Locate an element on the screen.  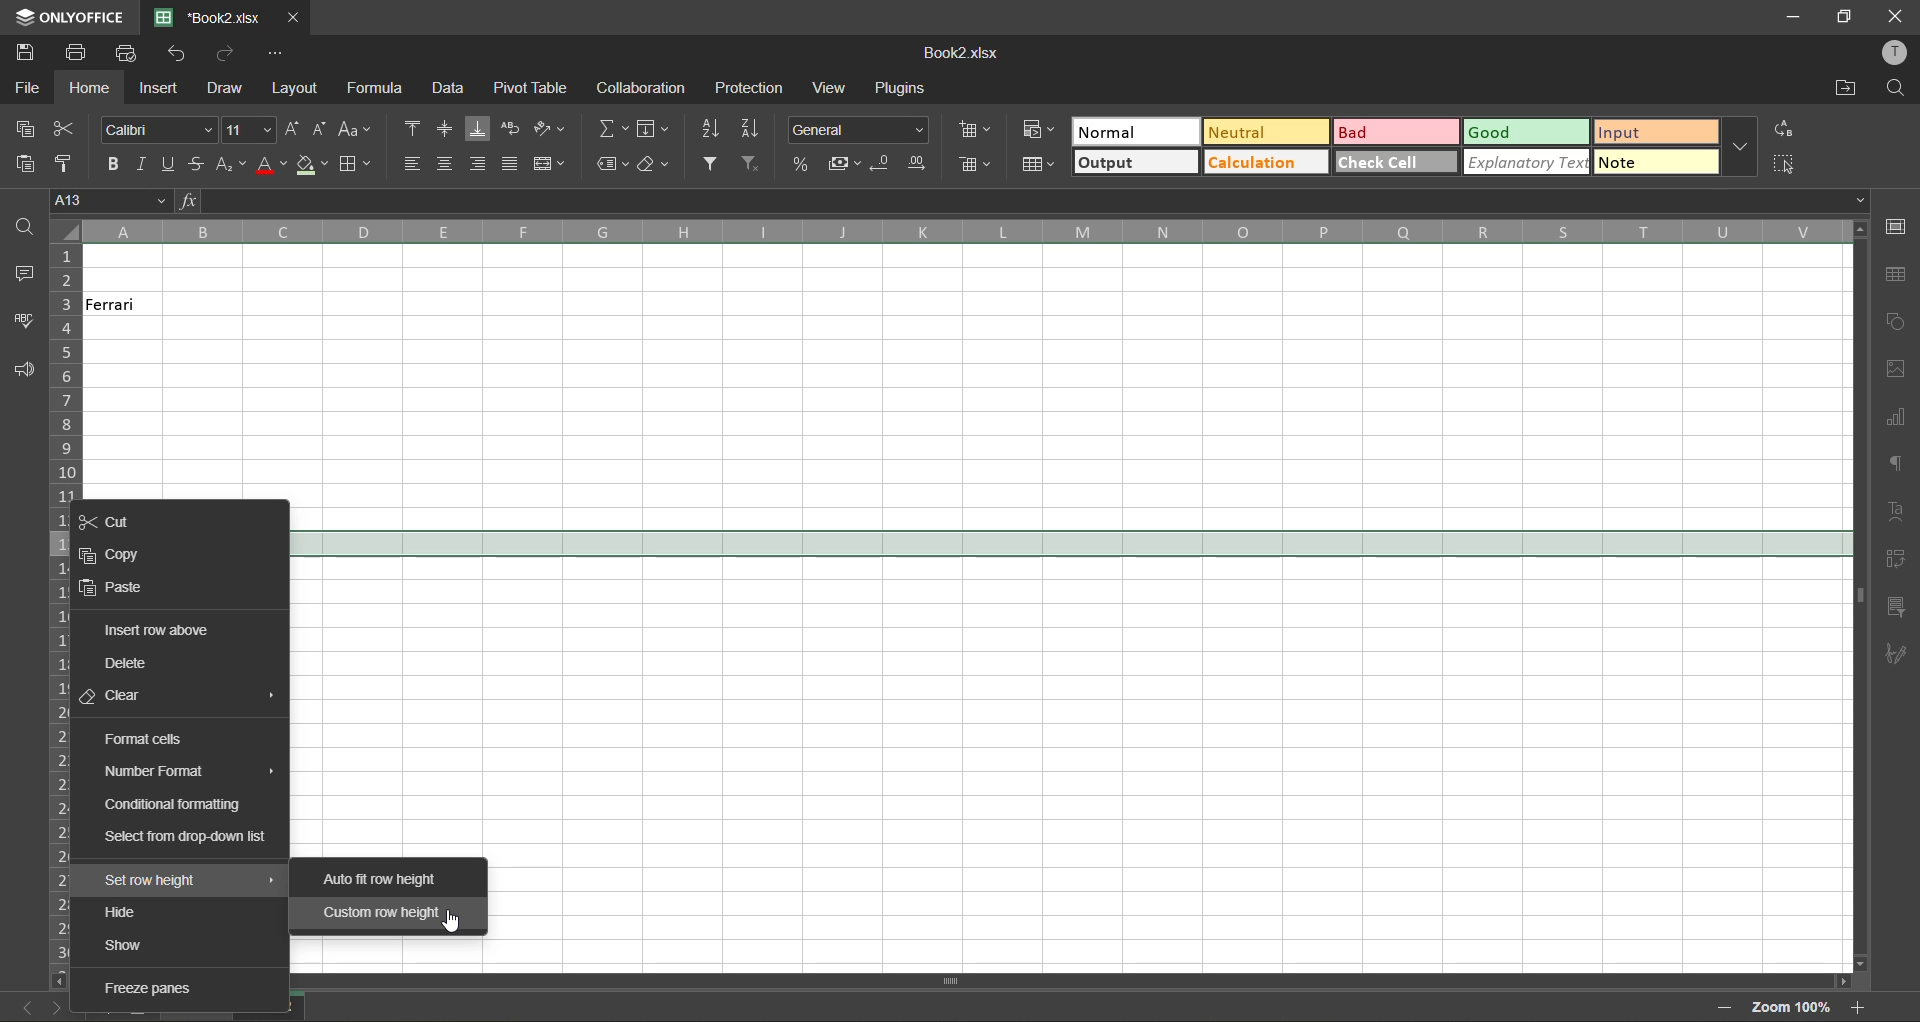
collaboration is located at coordinates (640, 86).